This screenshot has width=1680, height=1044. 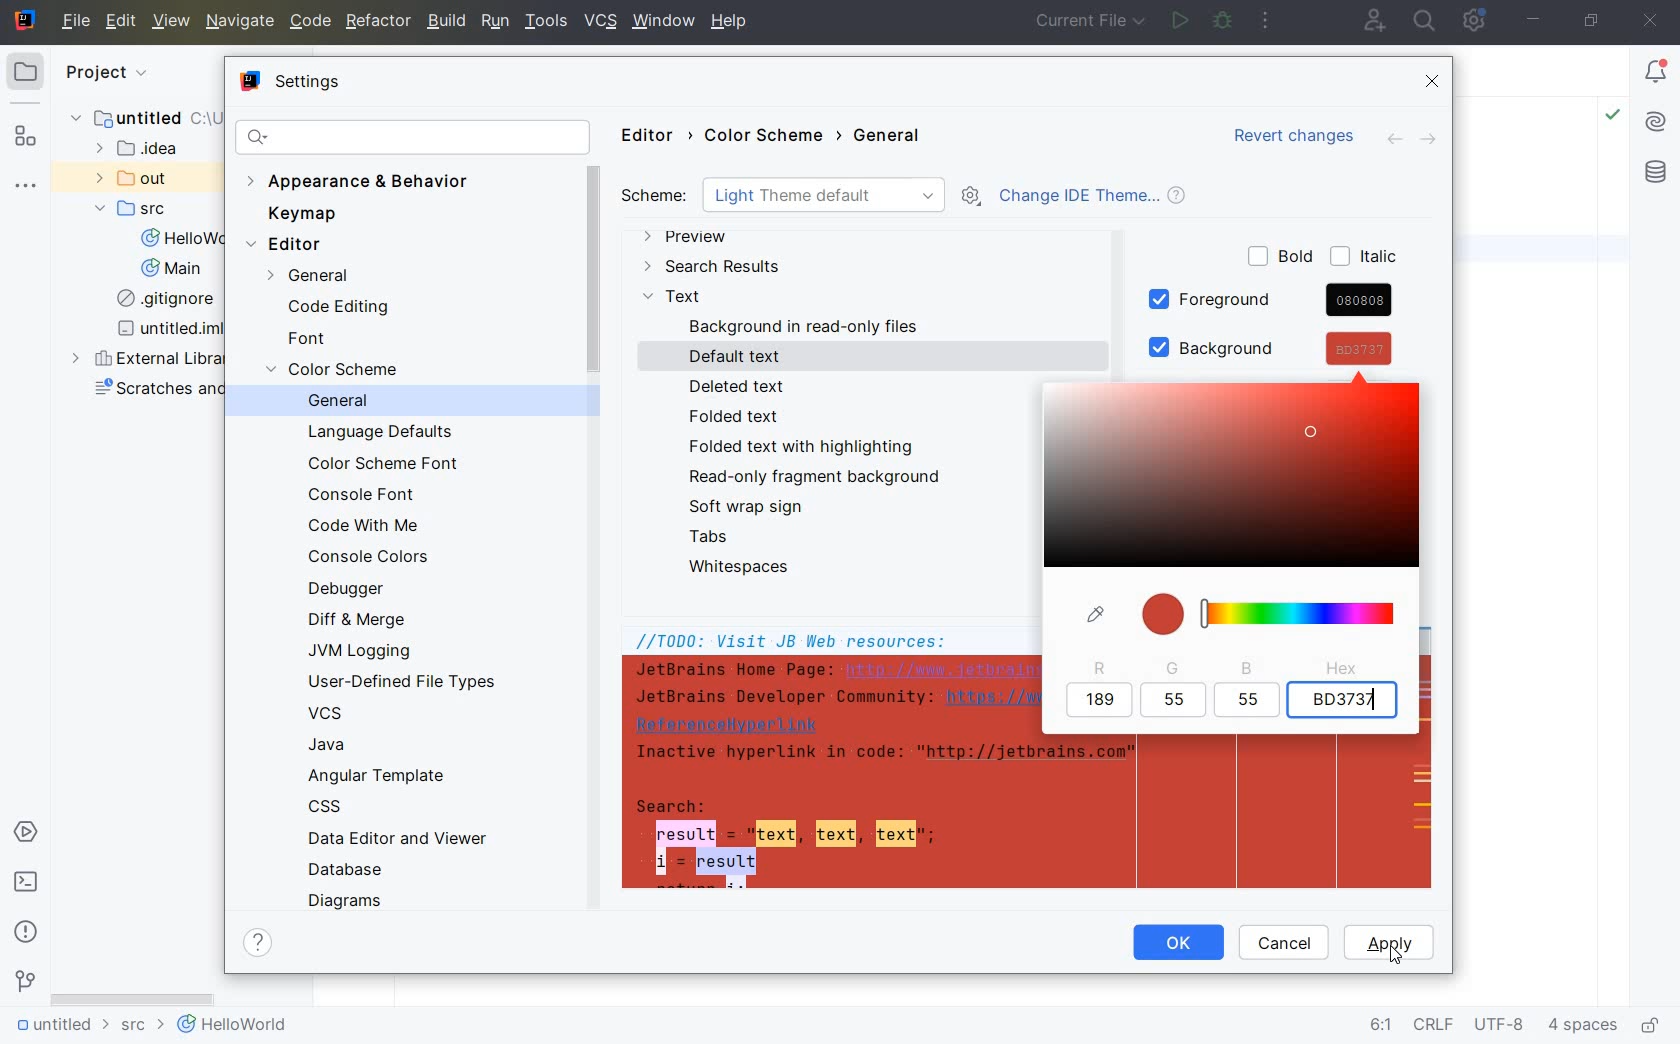 What do you see at coordinates (24, 21) in the screenshot?
I see `system name` at bounding box center [24, 21].